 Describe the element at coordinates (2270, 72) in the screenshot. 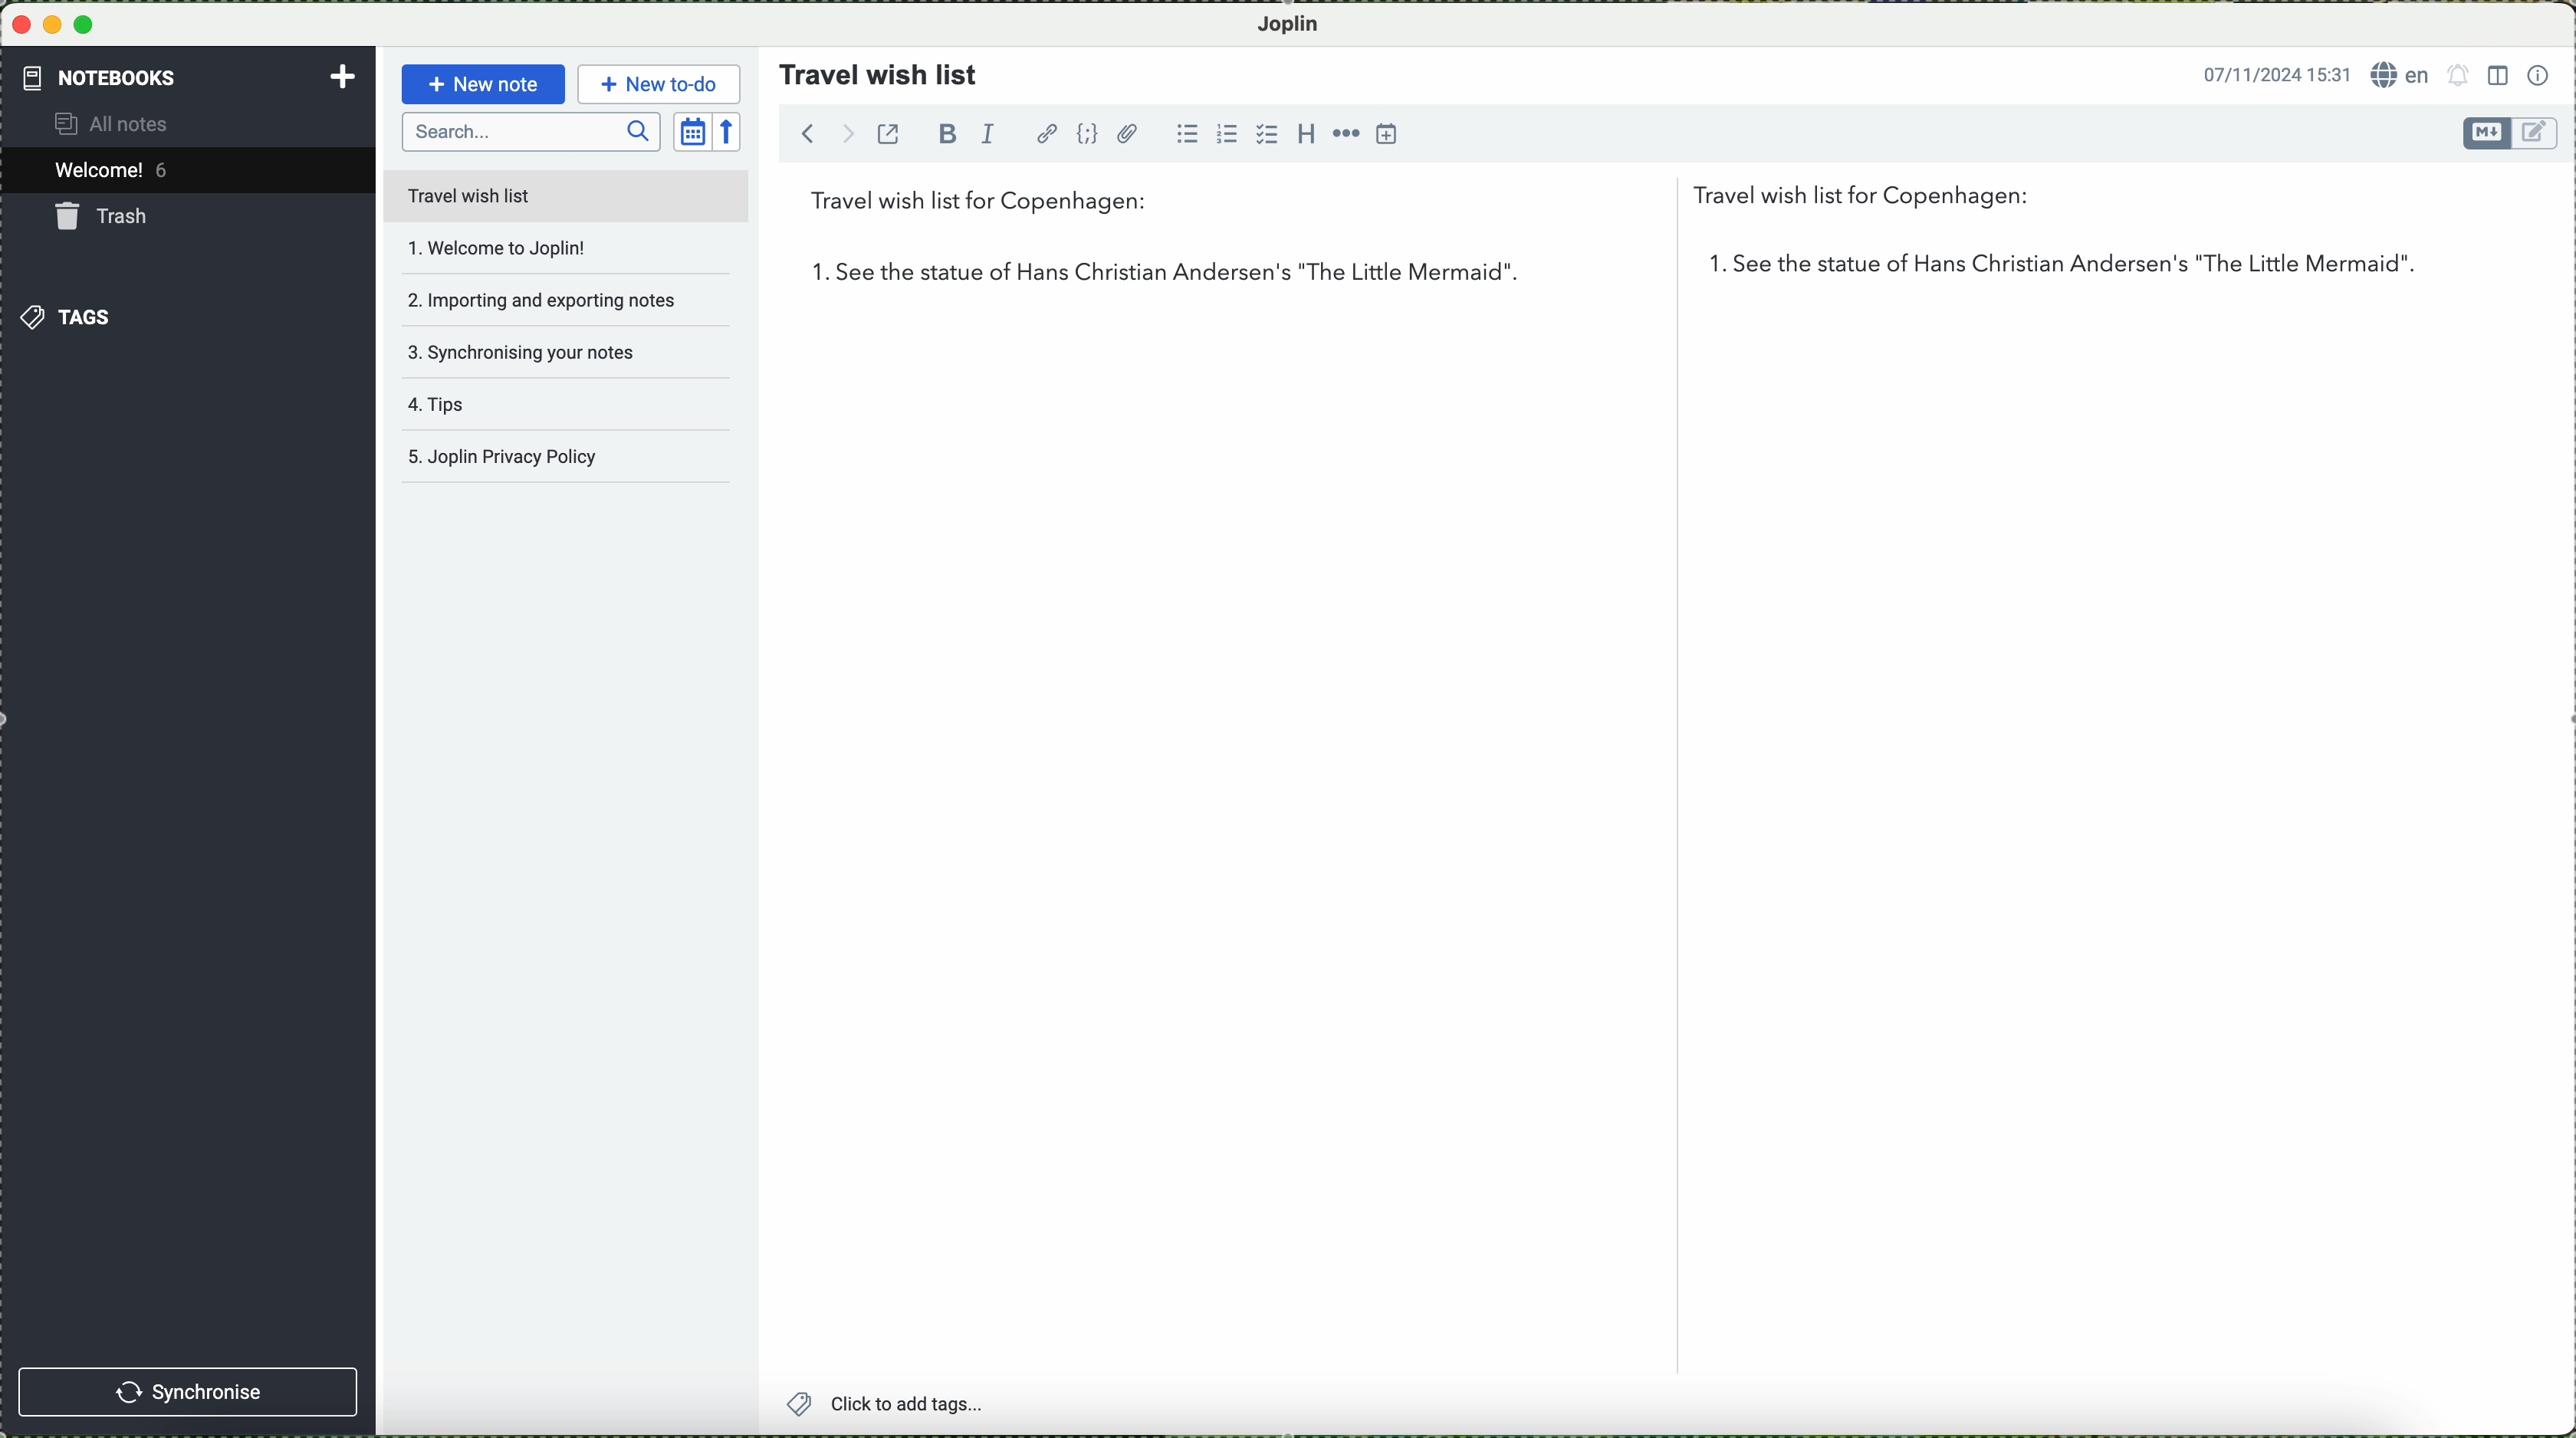

I see `date and hour` at that location.